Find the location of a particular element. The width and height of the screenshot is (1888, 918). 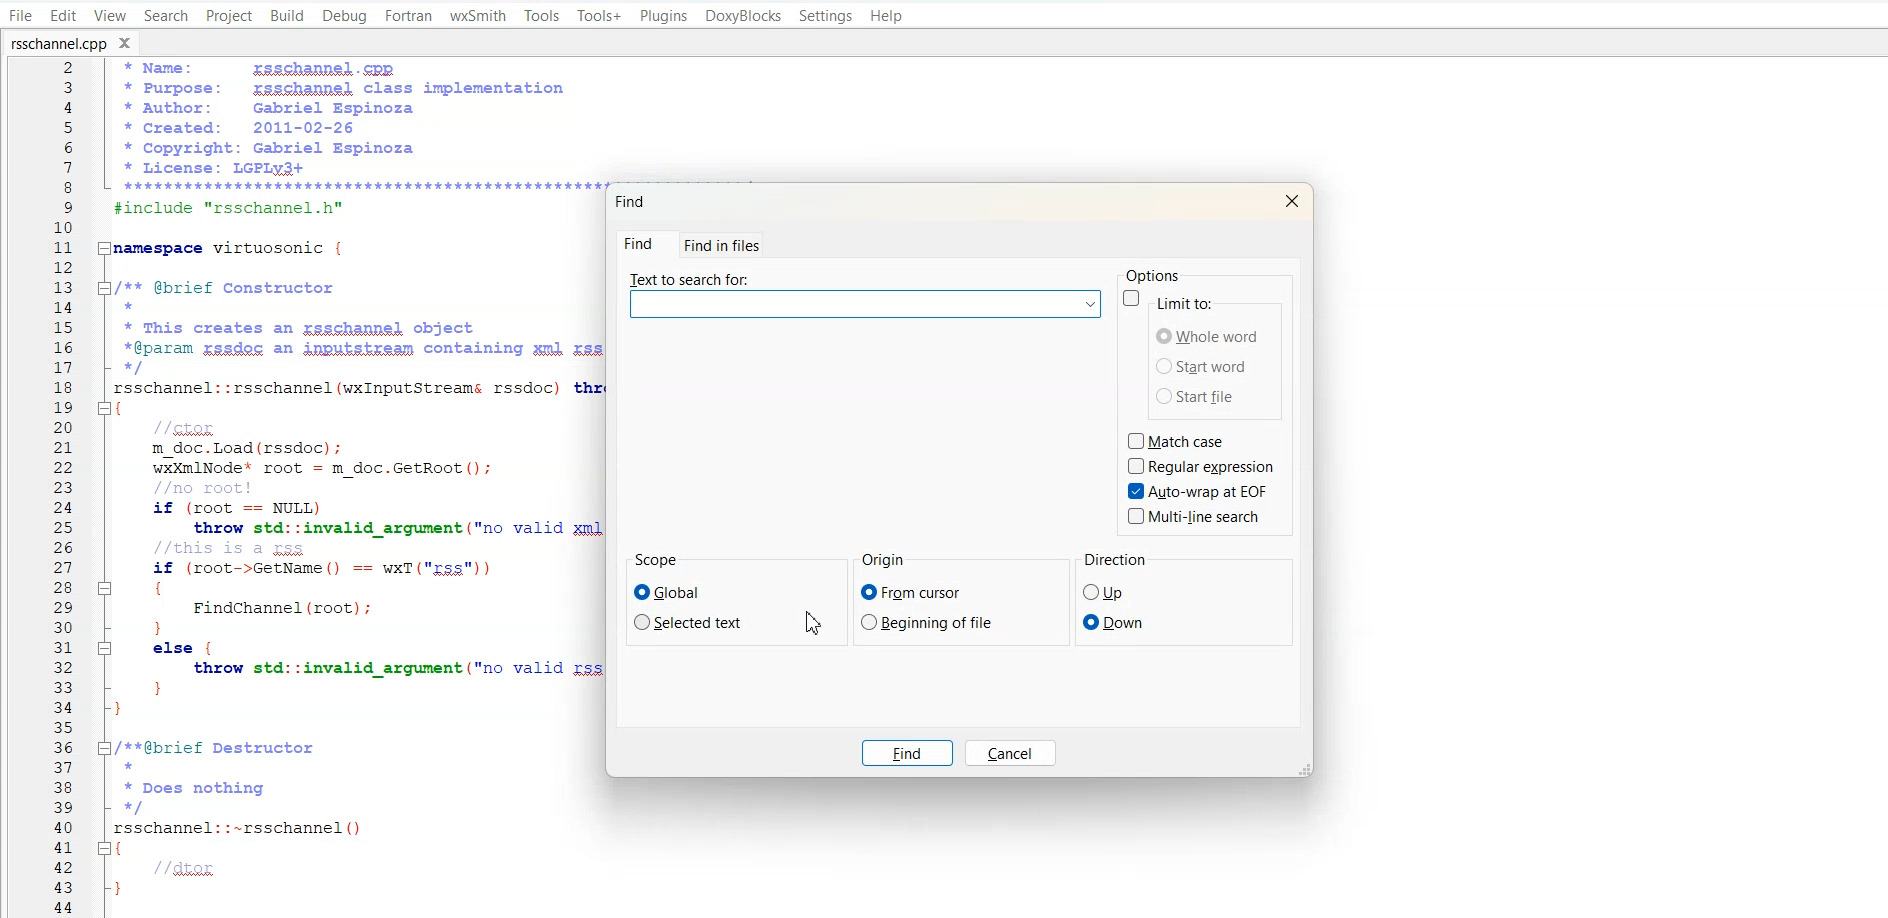

wxSmith is located at coordinates (478, 15).